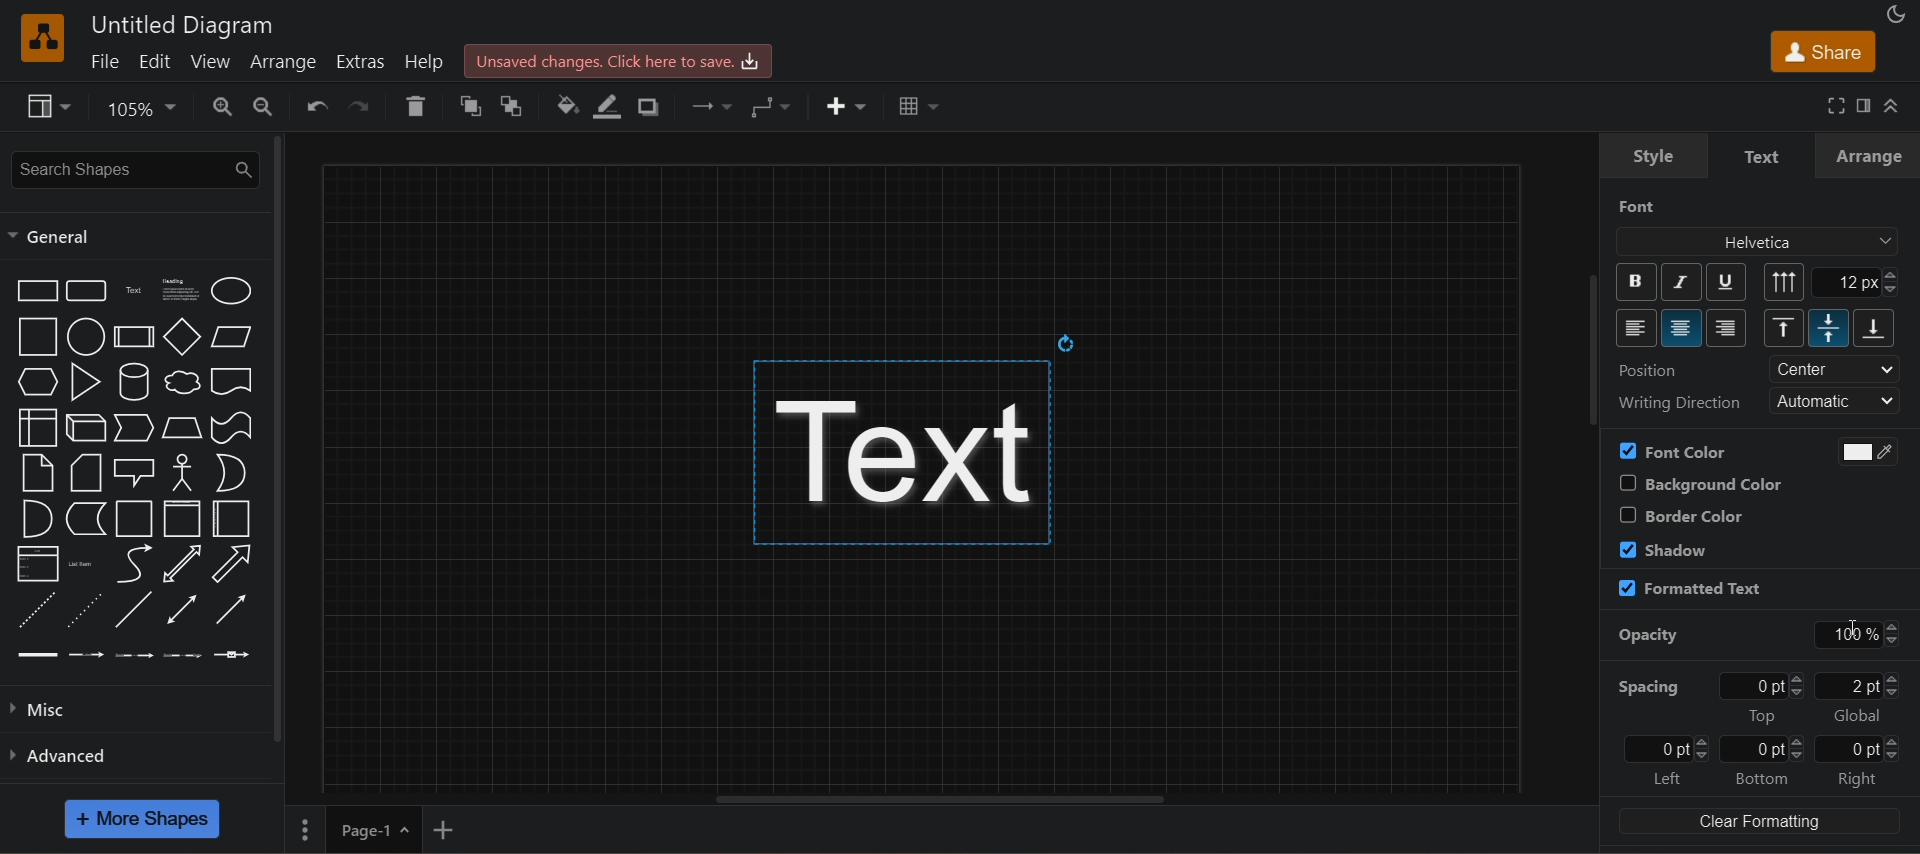  What do you see at coordinates (280, 63) in the screenshot?
I see `arrange` at bounding box center [280, 63].